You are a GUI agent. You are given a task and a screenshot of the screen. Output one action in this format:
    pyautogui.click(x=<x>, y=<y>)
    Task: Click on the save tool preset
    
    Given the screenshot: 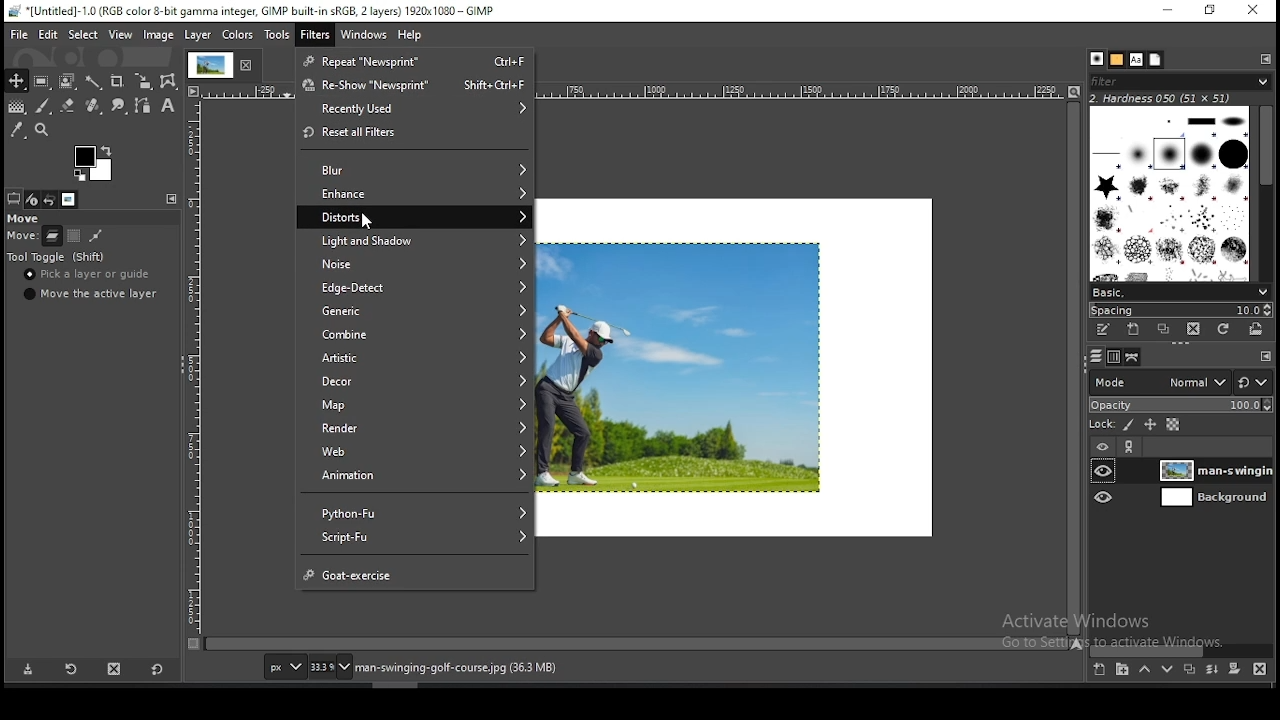 What is the action you would take?
    pyautogui.click(x=29, y=670)
    